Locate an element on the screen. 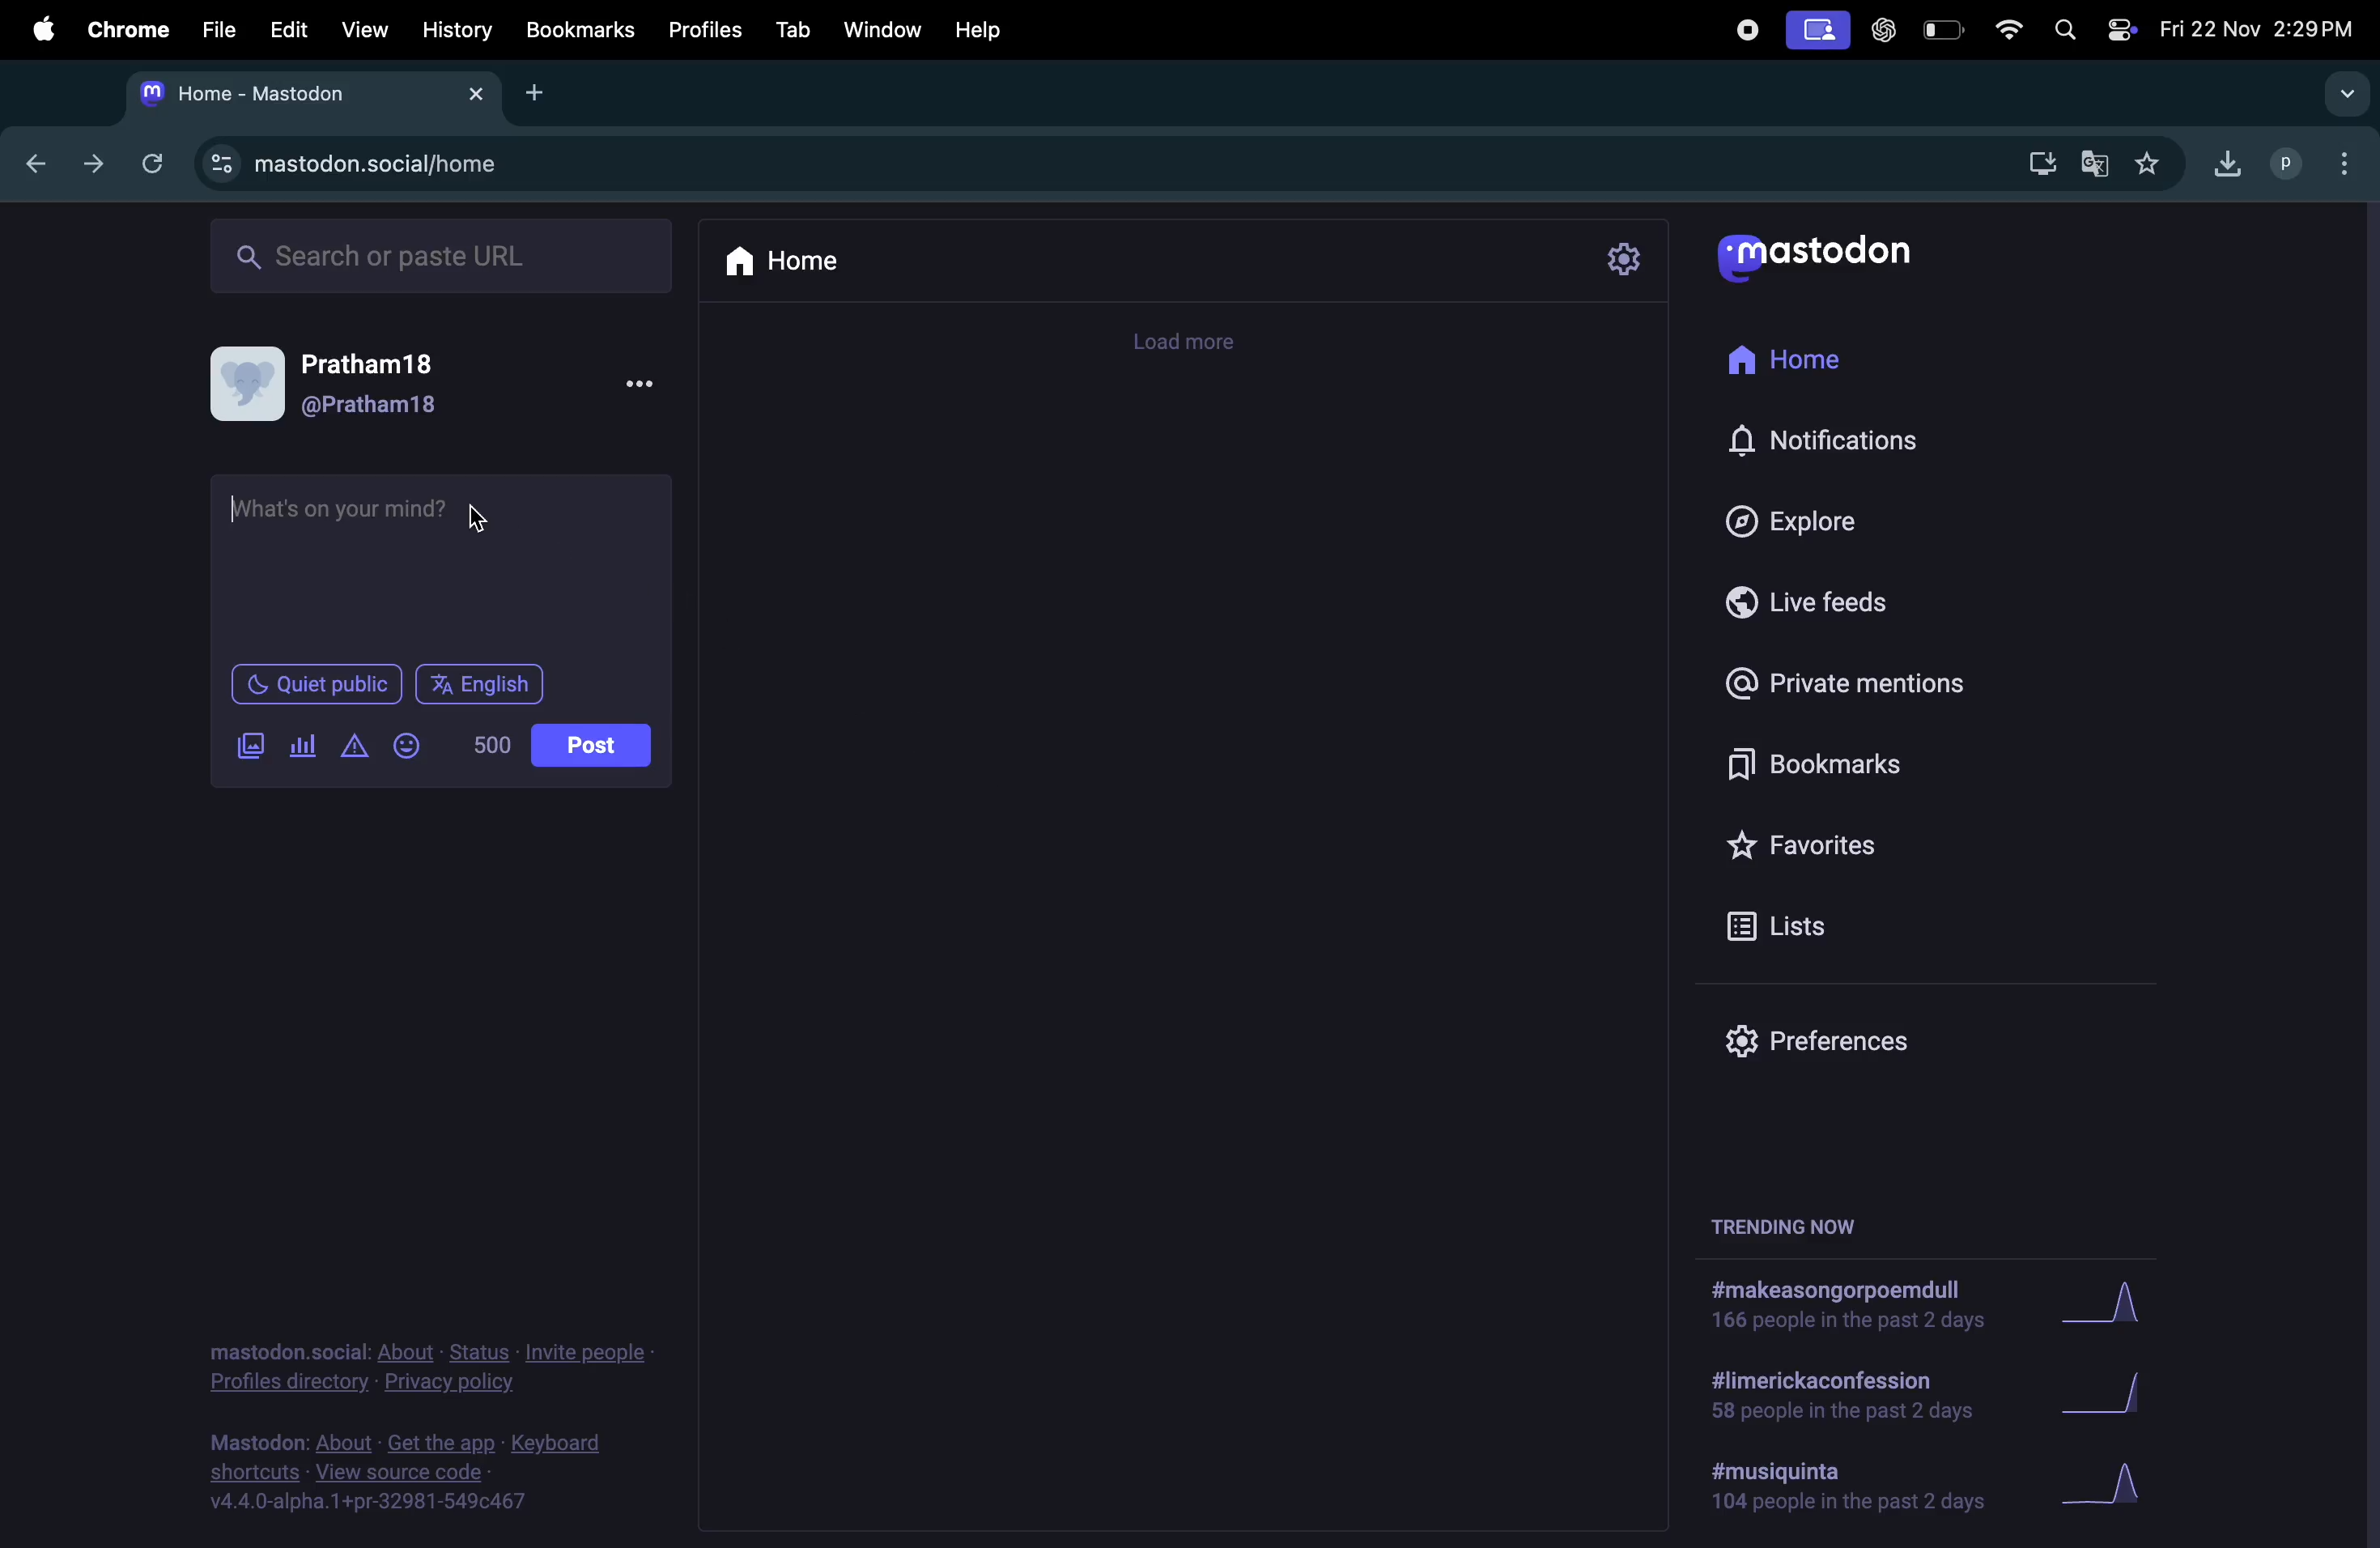  help is located at coordinates (984, 30).